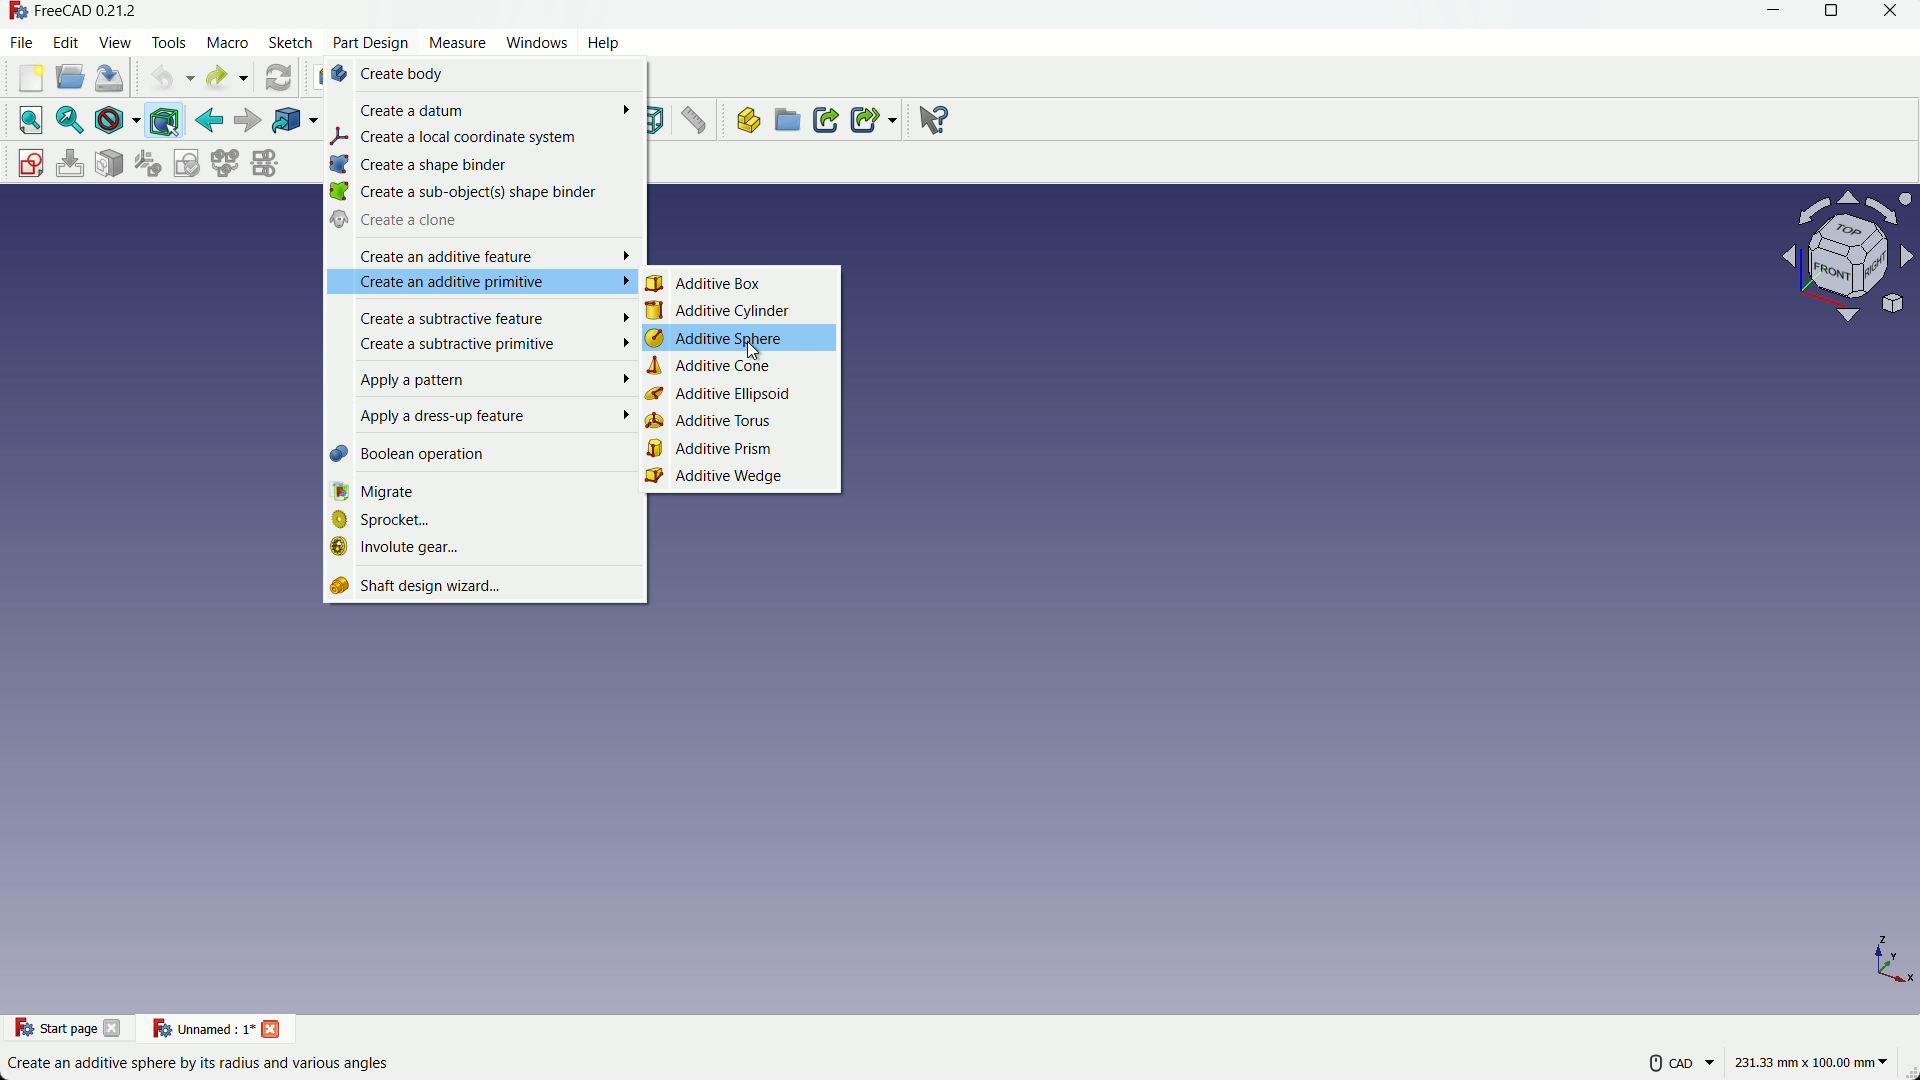 This screenshot has width=1920, height=1080. Describe the element at coordinates (71, 163) in the screenshot. I see `edit sketch` at that location.